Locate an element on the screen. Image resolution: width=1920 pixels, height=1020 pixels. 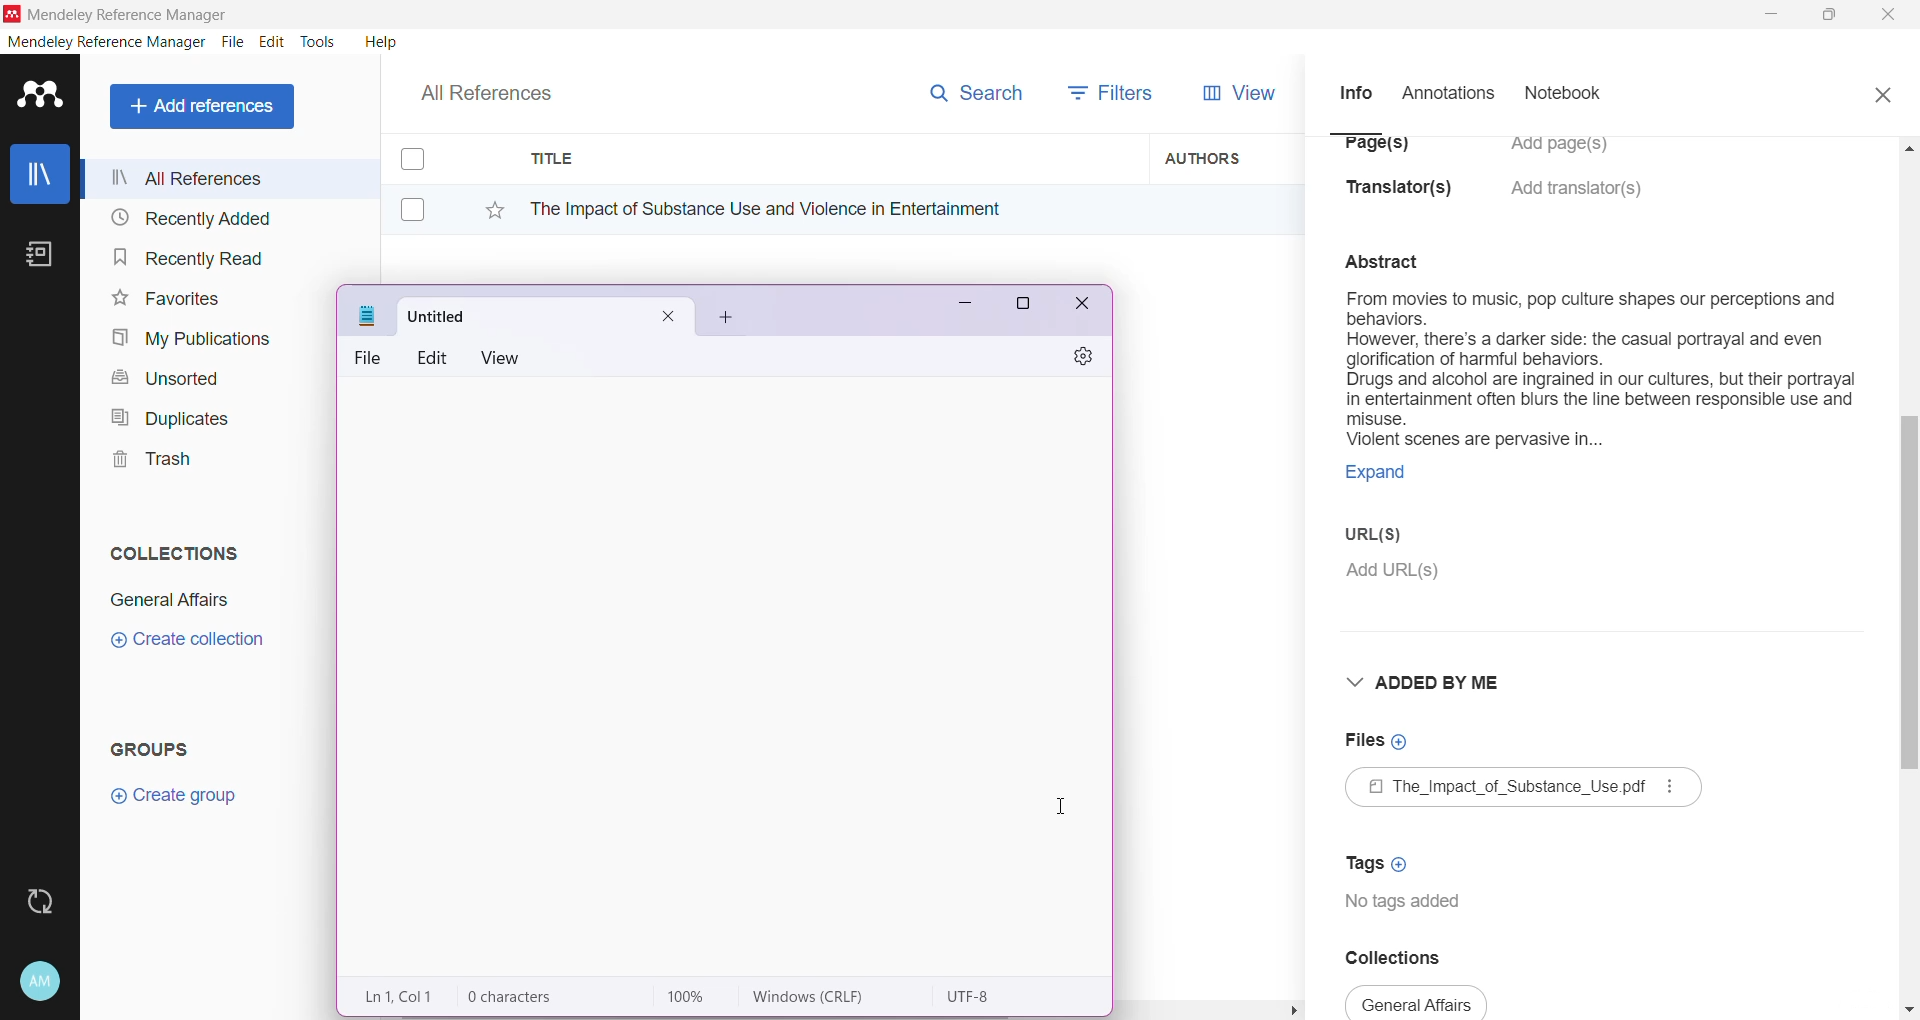
URL(S) is located at coordinates (1388, 537).